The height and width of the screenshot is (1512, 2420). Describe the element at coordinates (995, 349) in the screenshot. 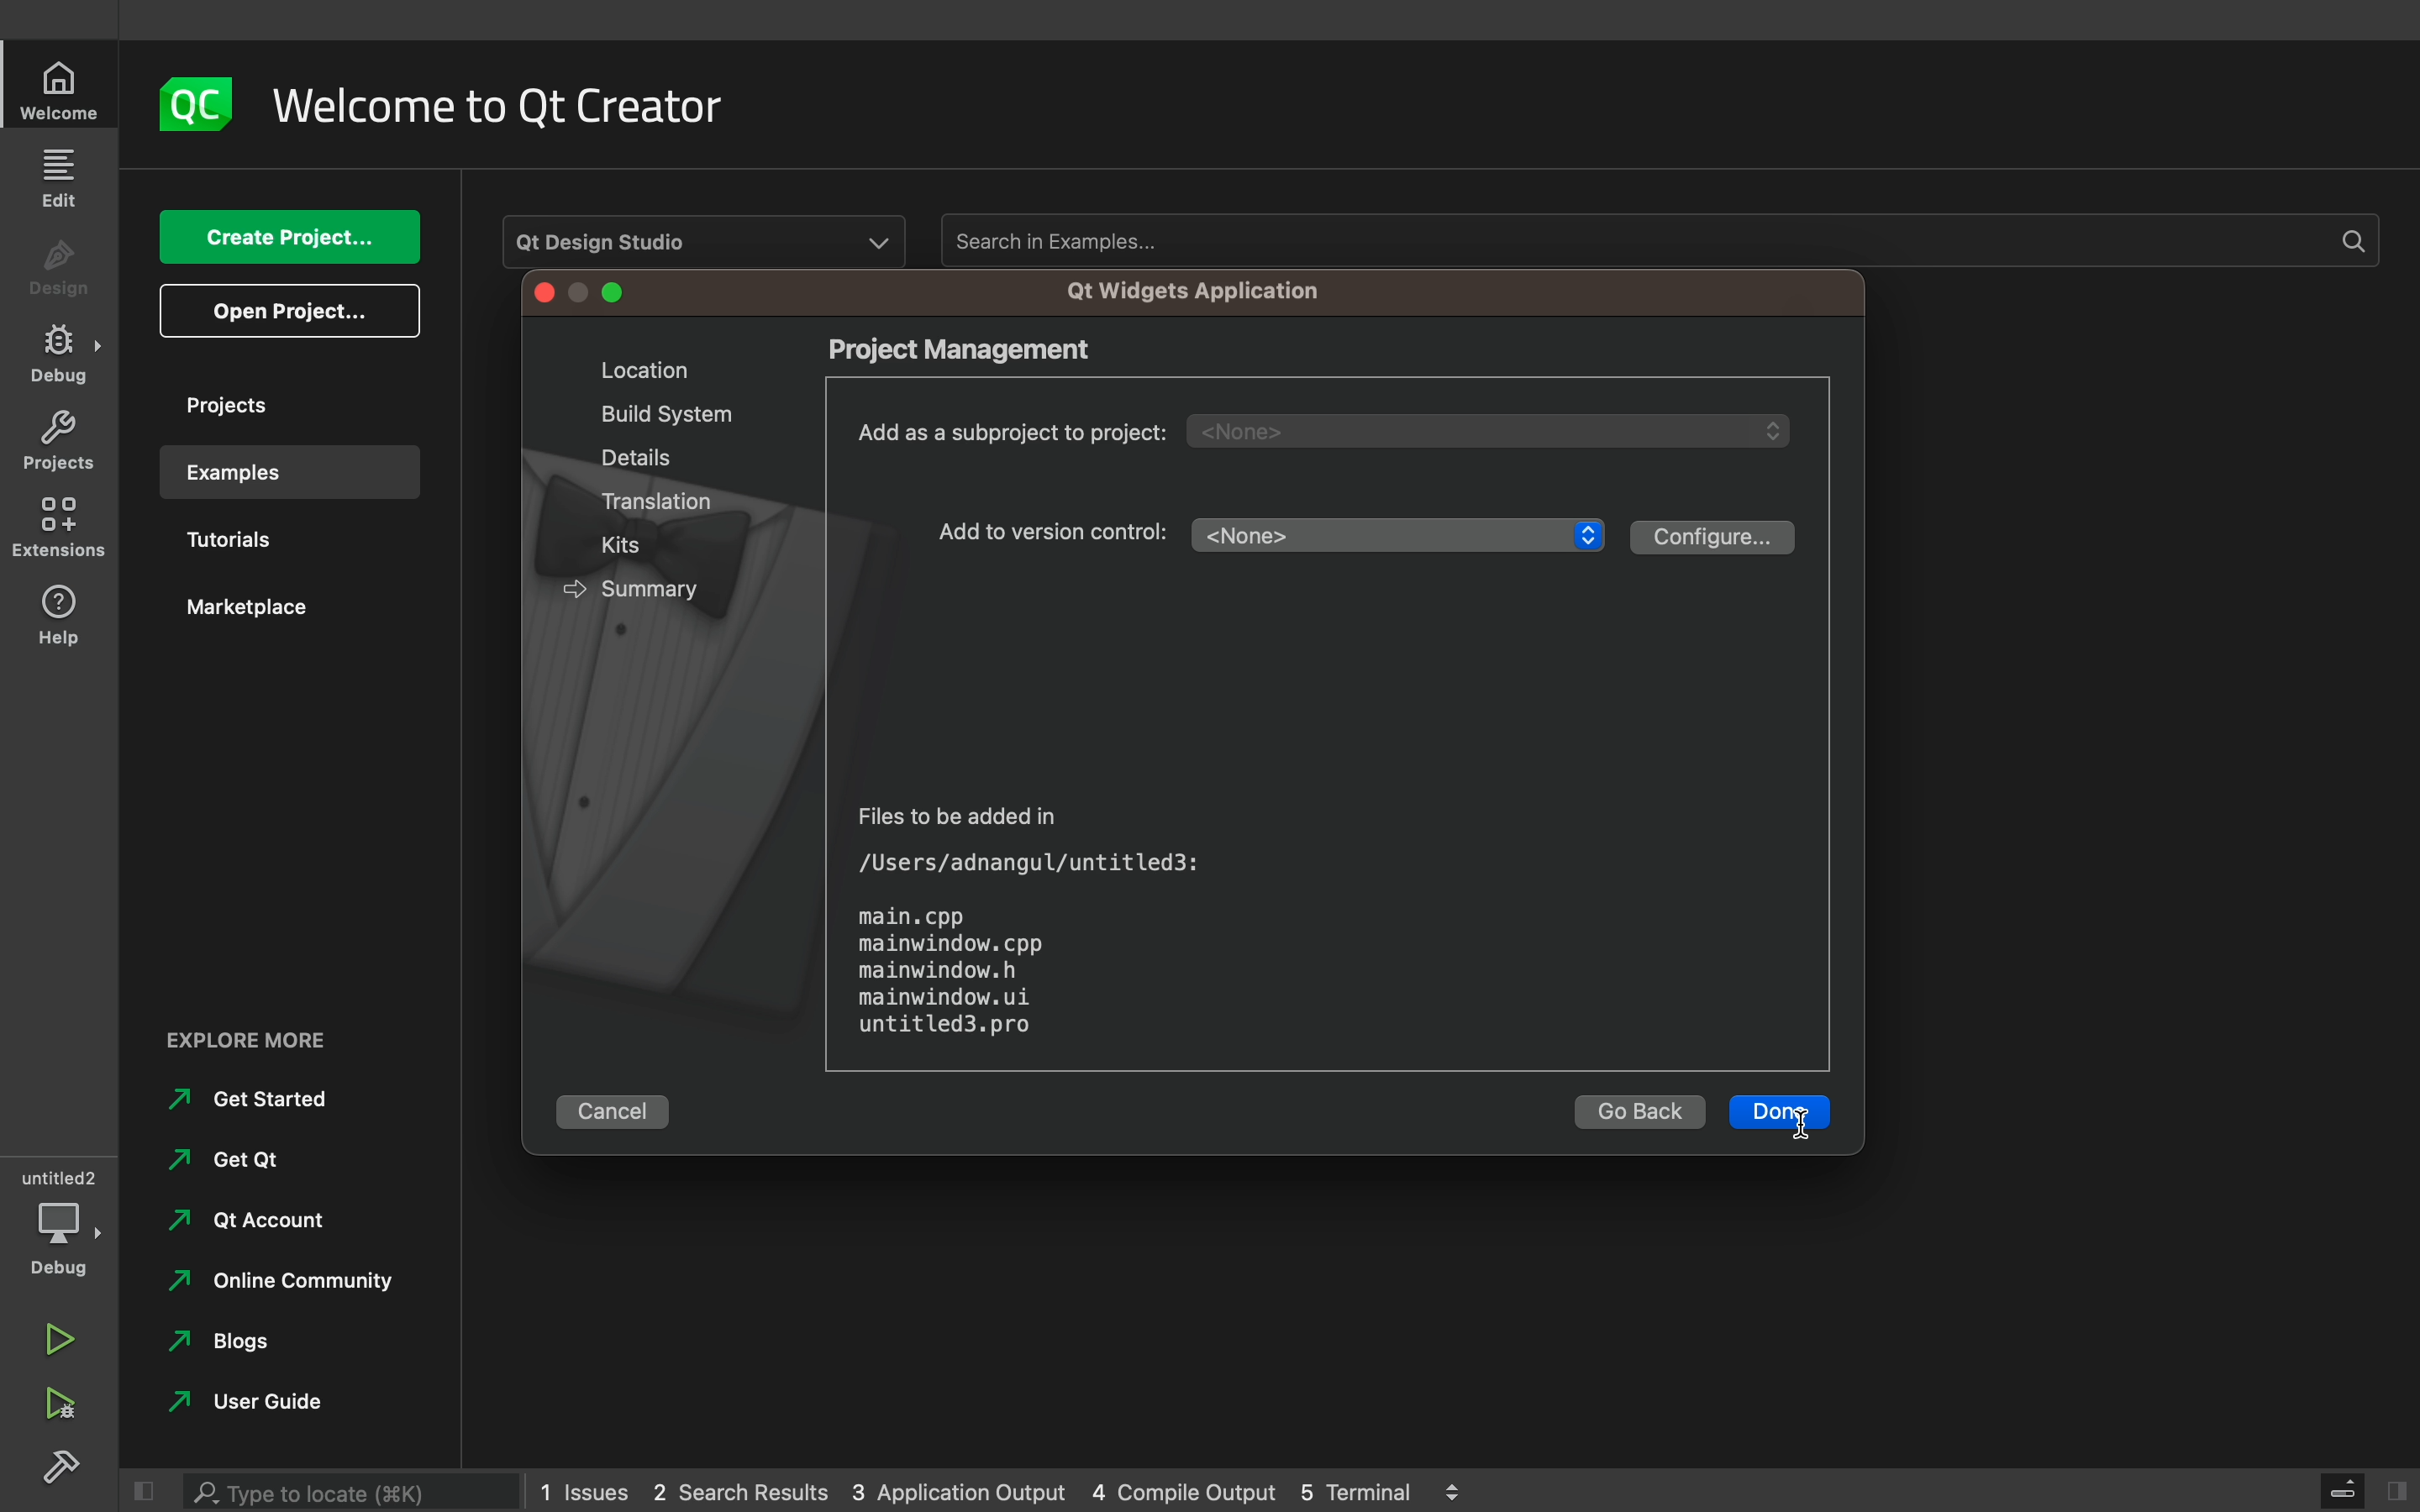

I see `project management` at that location.